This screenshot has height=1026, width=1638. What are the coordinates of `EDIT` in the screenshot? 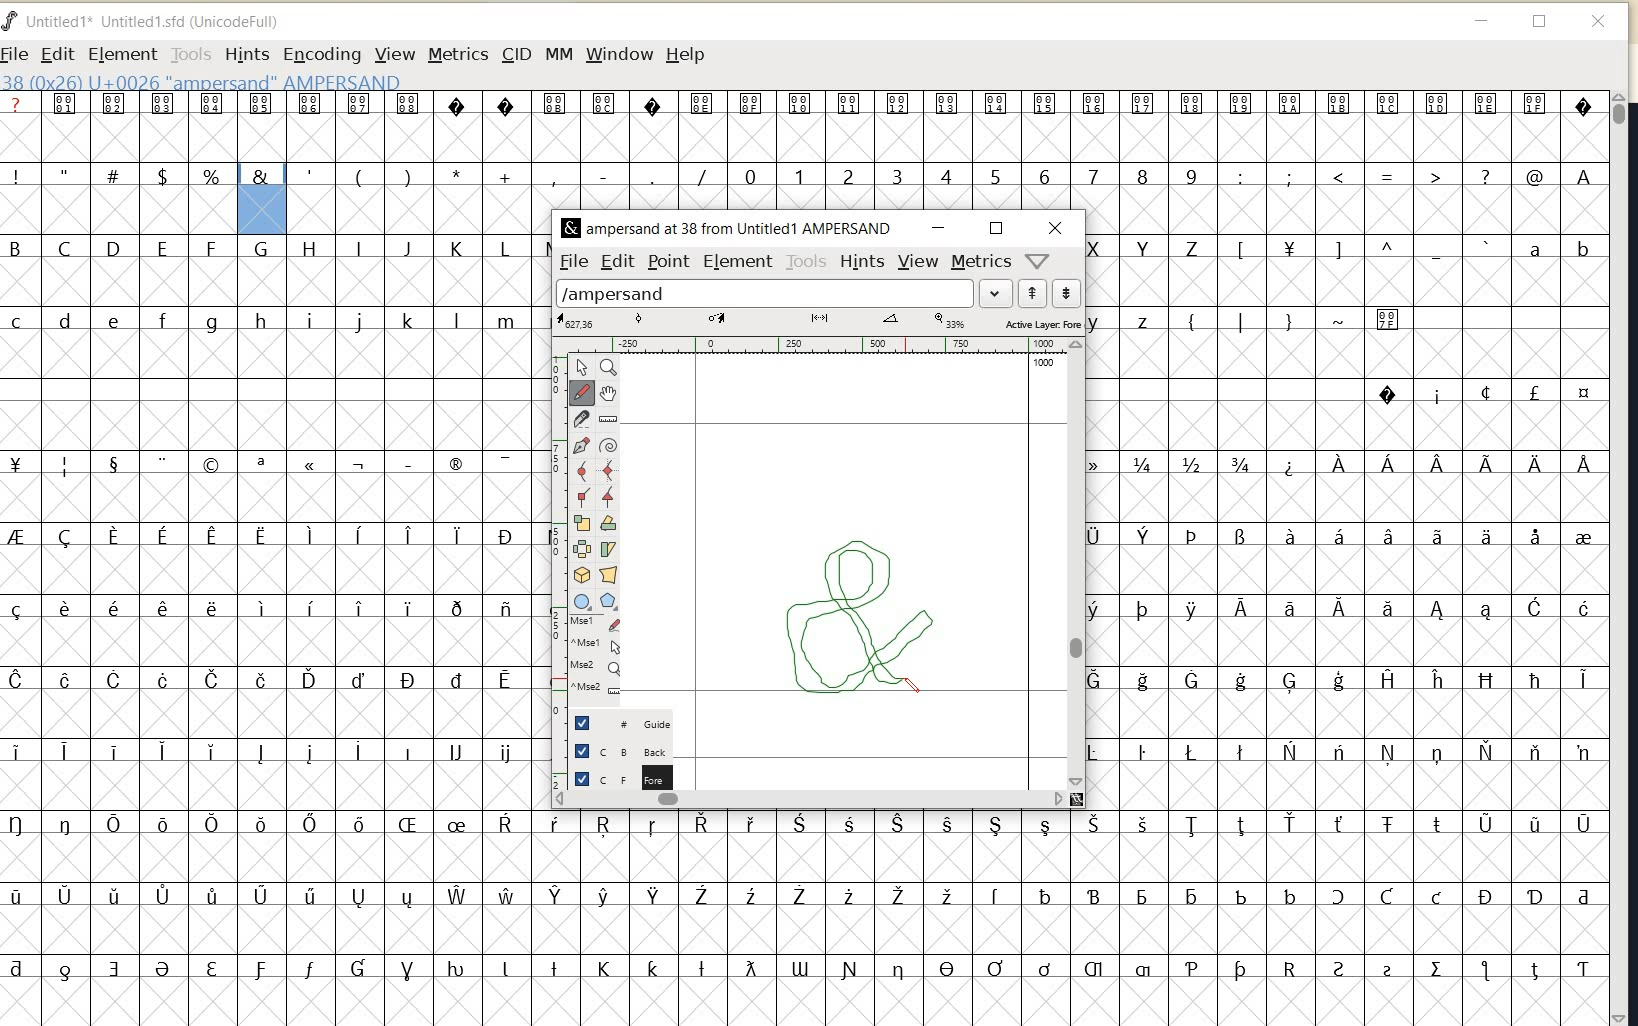 It's located at (54, 53).